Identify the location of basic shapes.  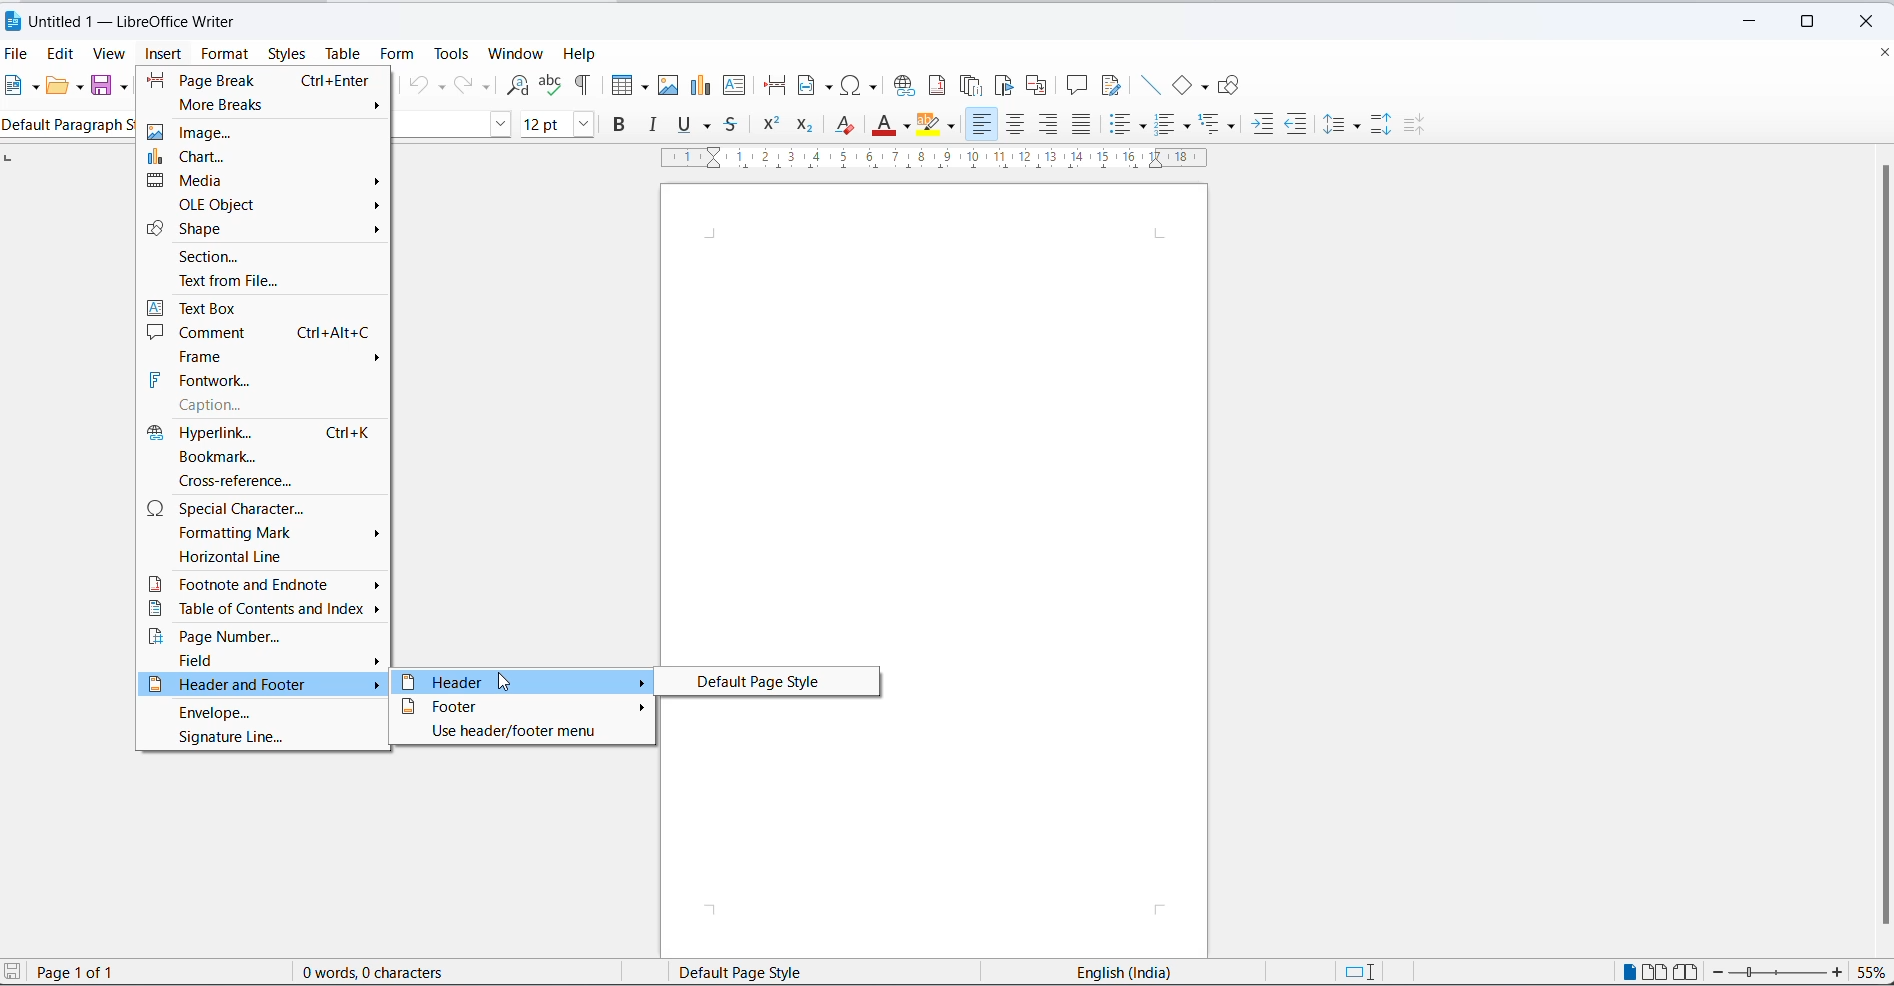
(1205, 88).